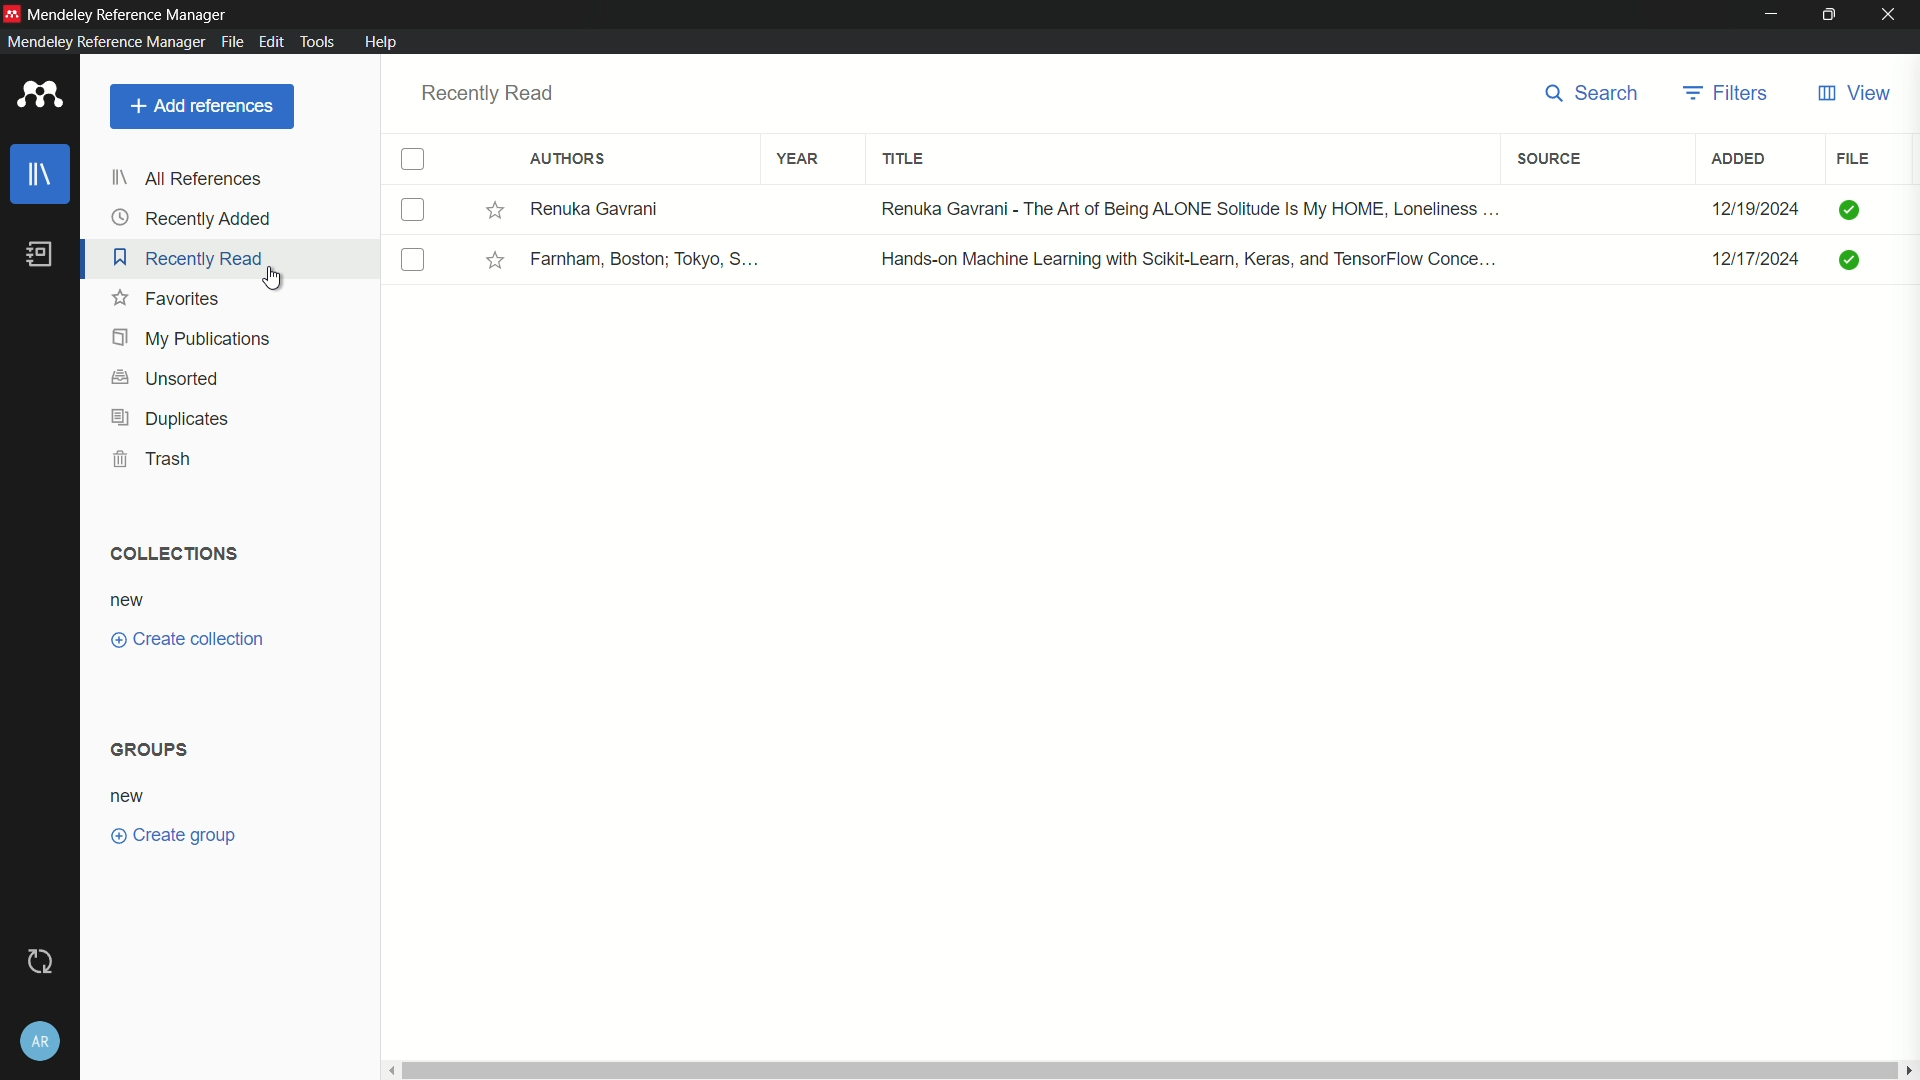  What do you see at coordinates (127, 796) in the screenshot?
I see `new` at bounding box center [127, 796].